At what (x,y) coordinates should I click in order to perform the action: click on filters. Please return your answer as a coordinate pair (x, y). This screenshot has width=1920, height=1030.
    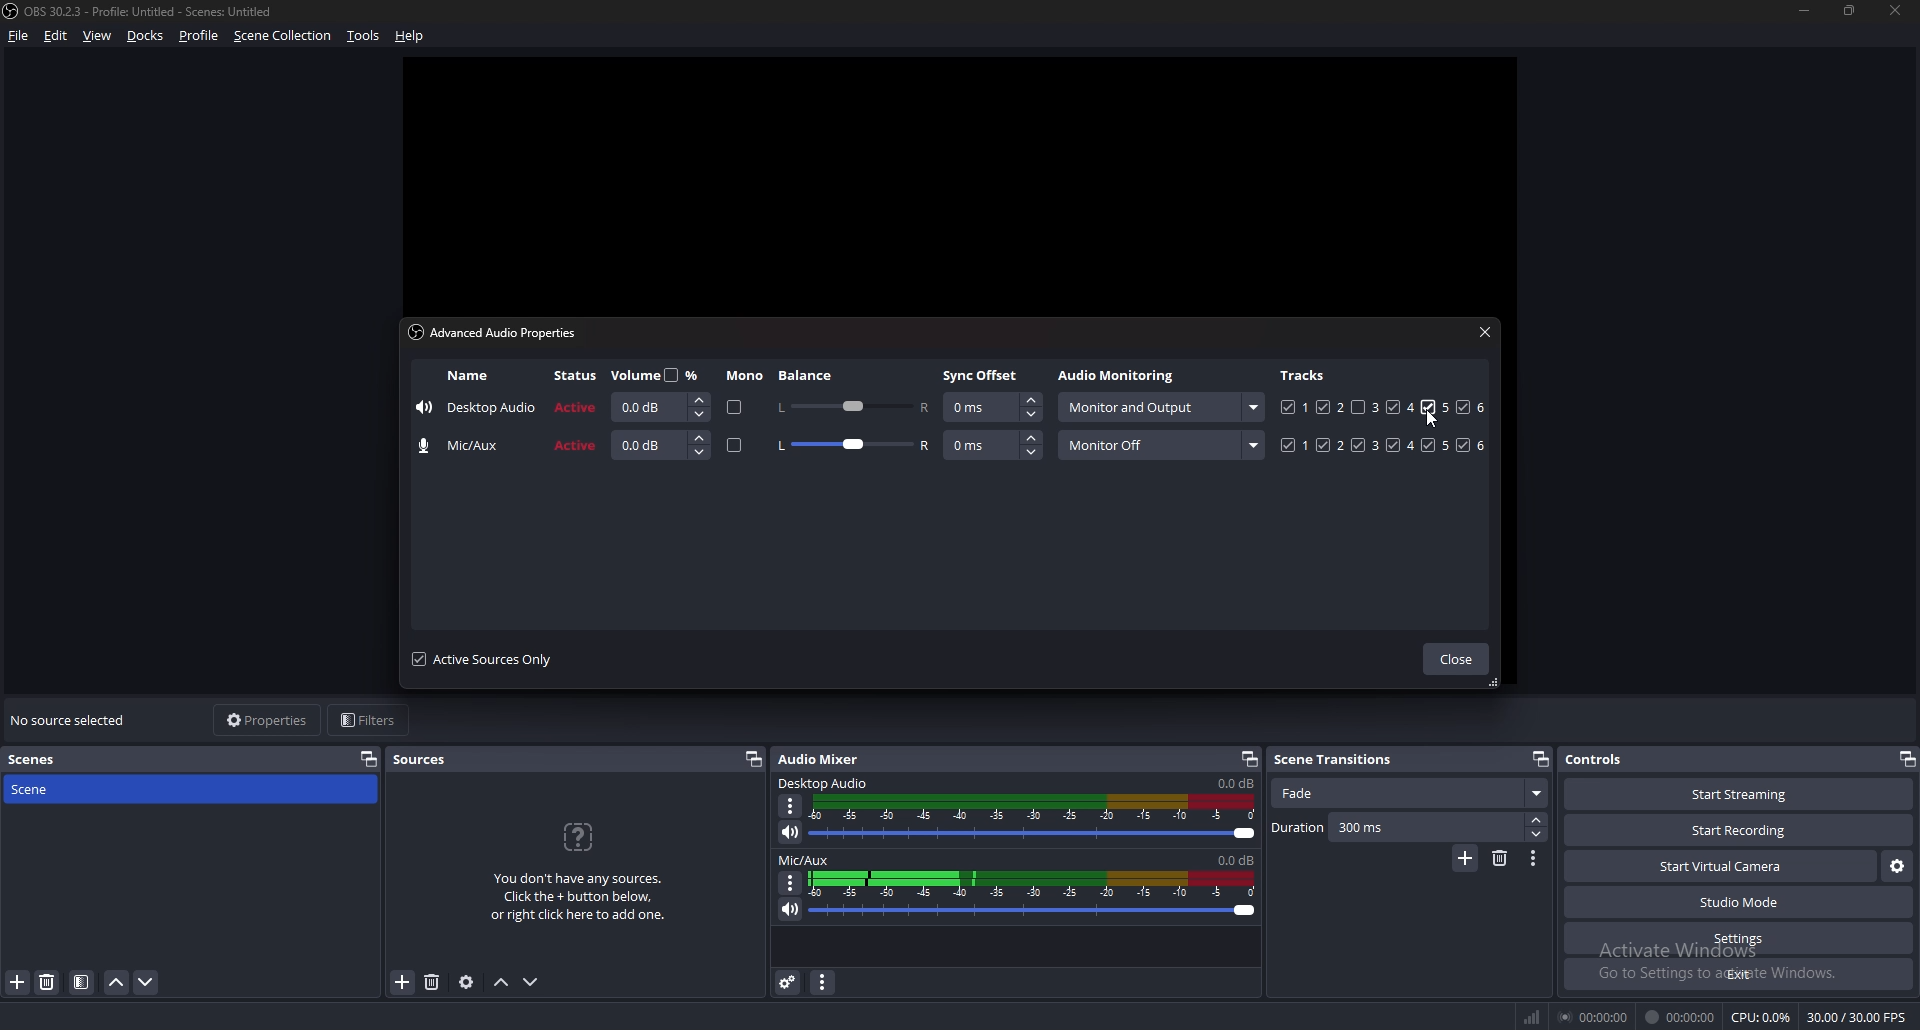
    Looking at the image, I should click on (372, 720).